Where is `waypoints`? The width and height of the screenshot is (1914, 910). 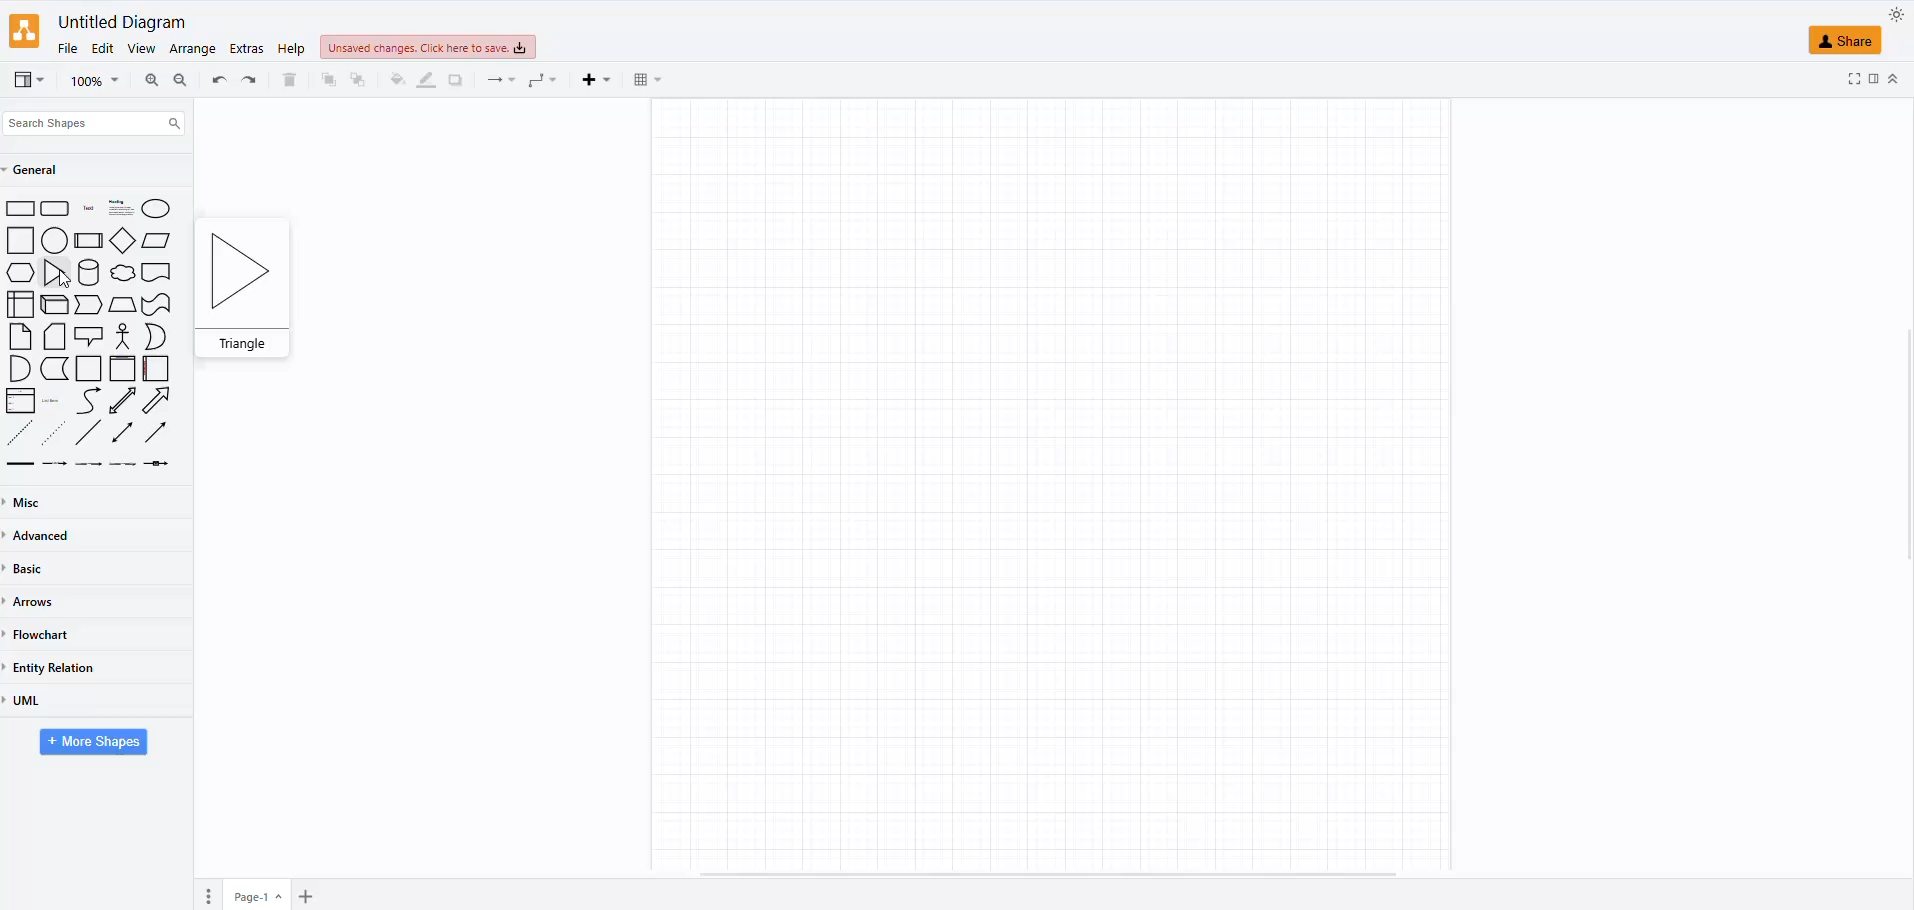 waypoints is located at coordinates (540, 83).